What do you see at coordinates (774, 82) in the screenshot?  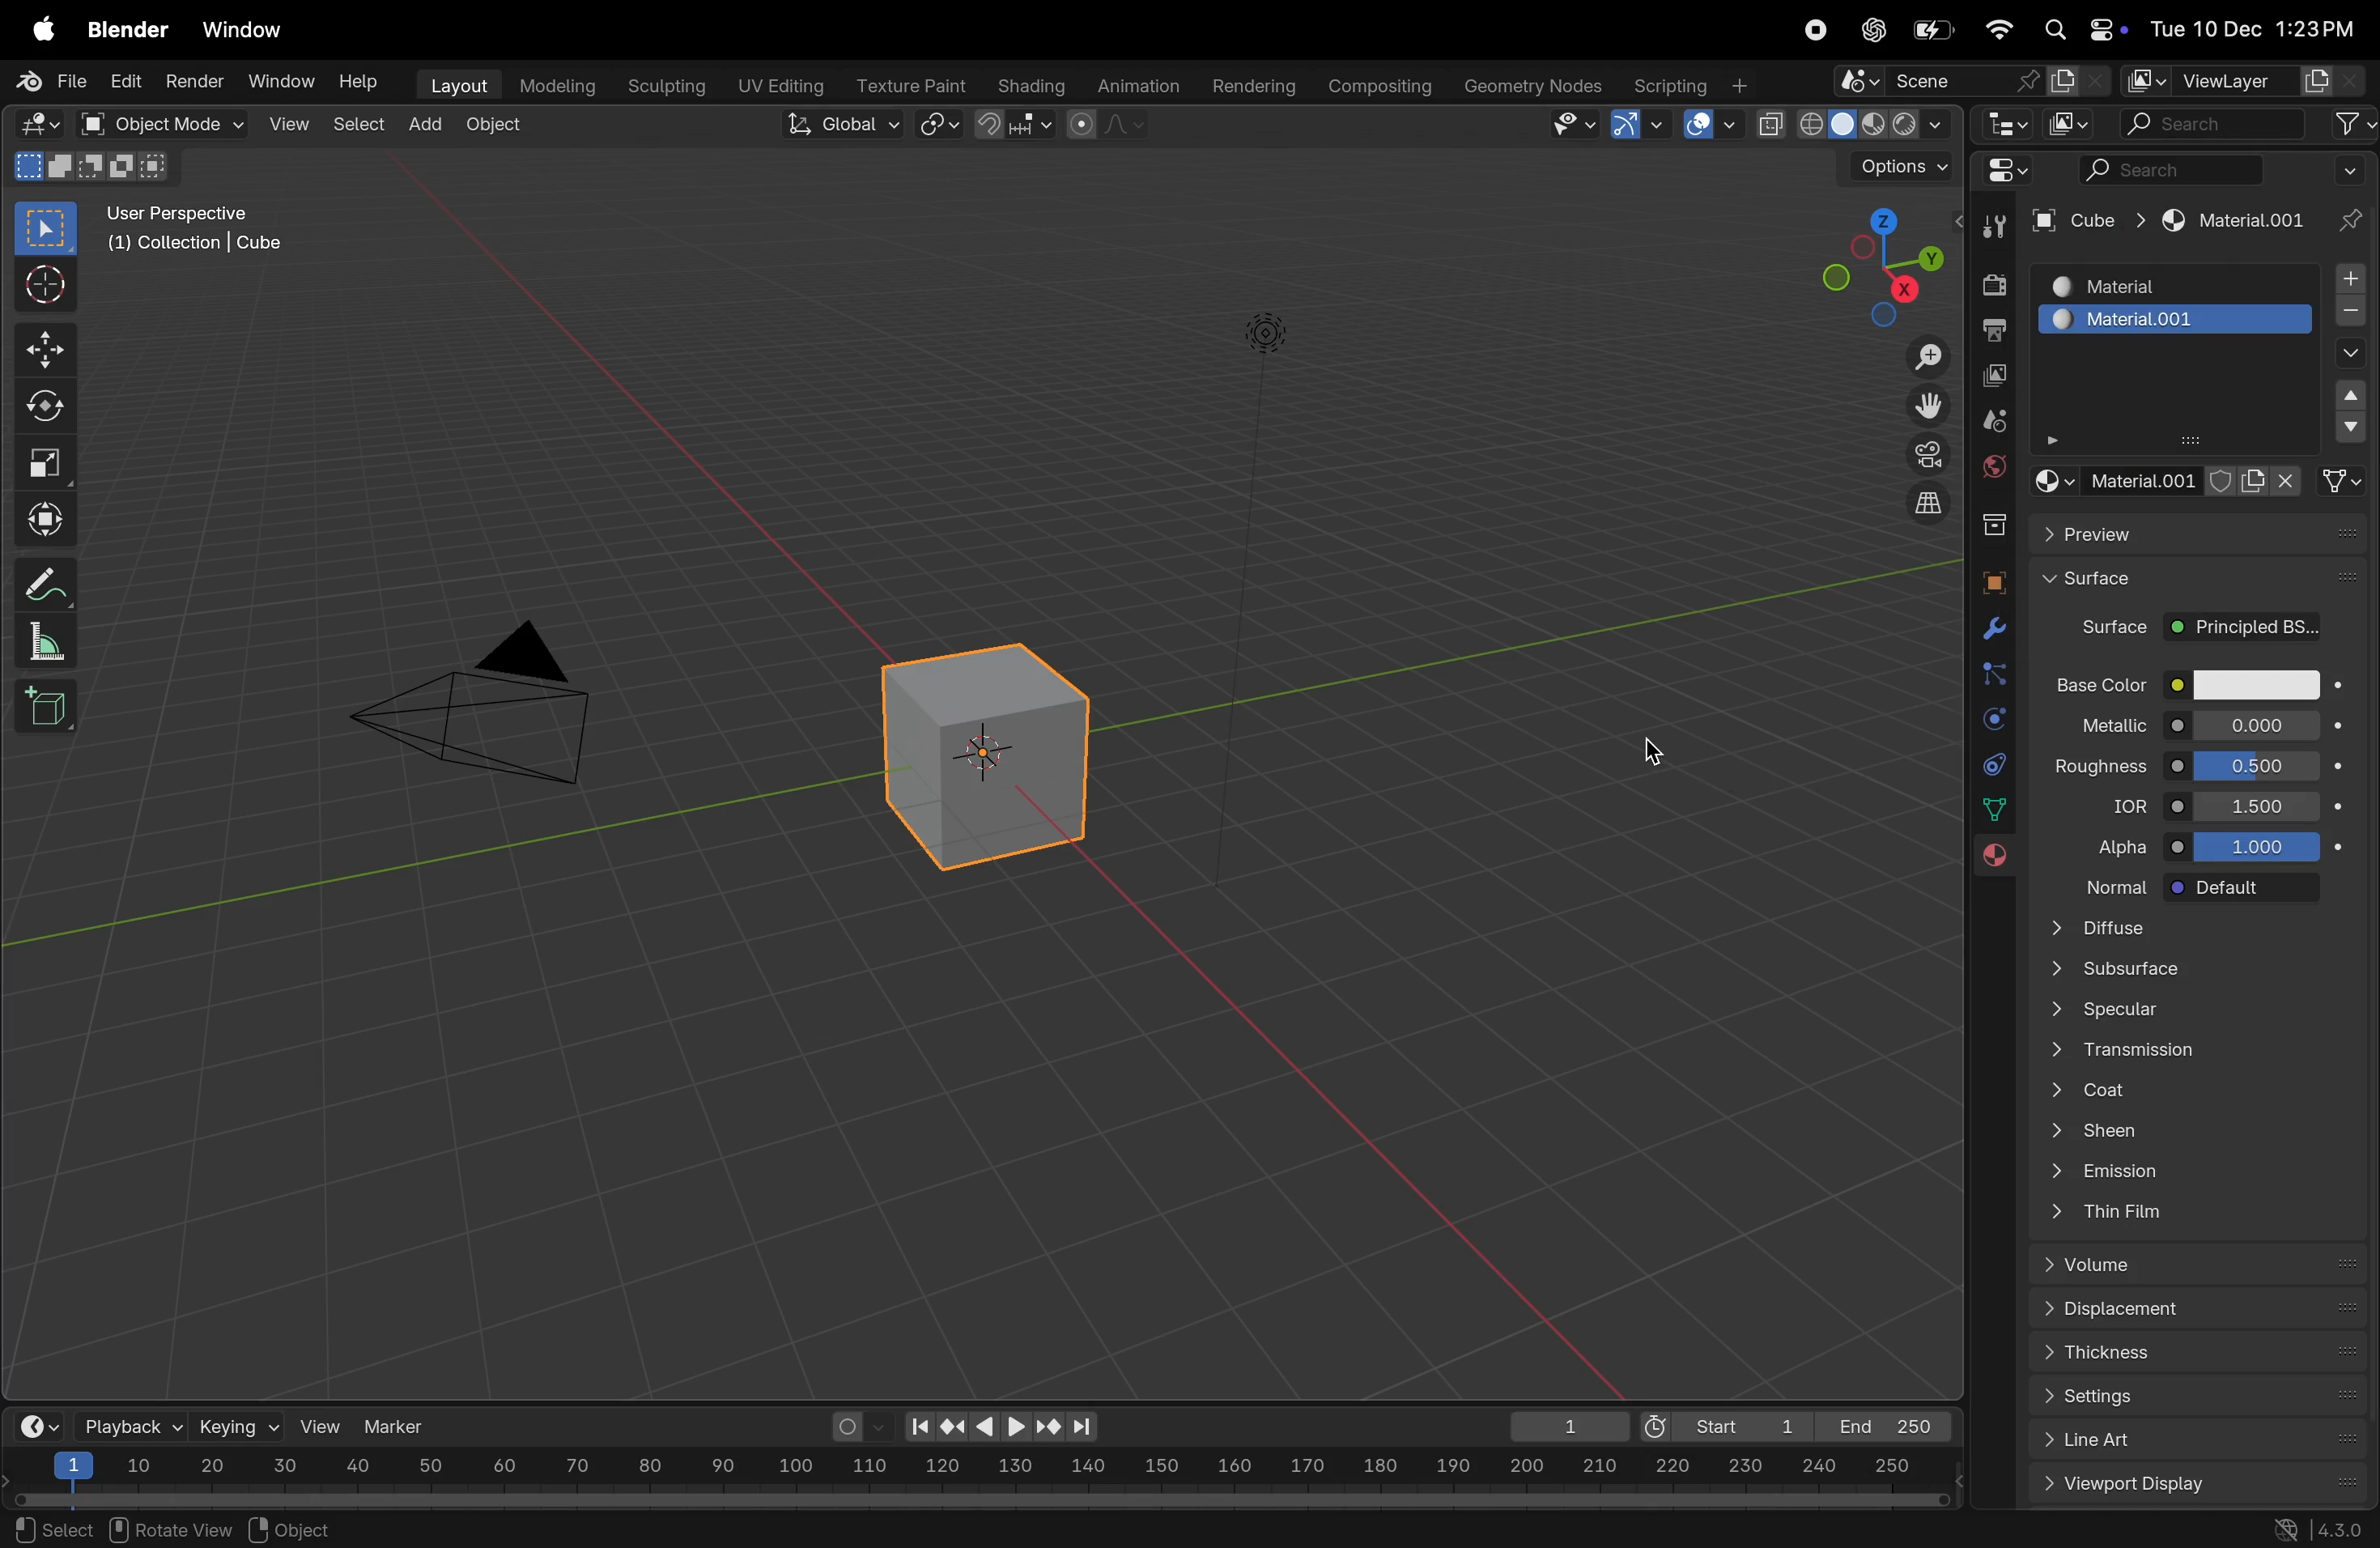 I see `Uv editing` at bounding box center [774, 82].